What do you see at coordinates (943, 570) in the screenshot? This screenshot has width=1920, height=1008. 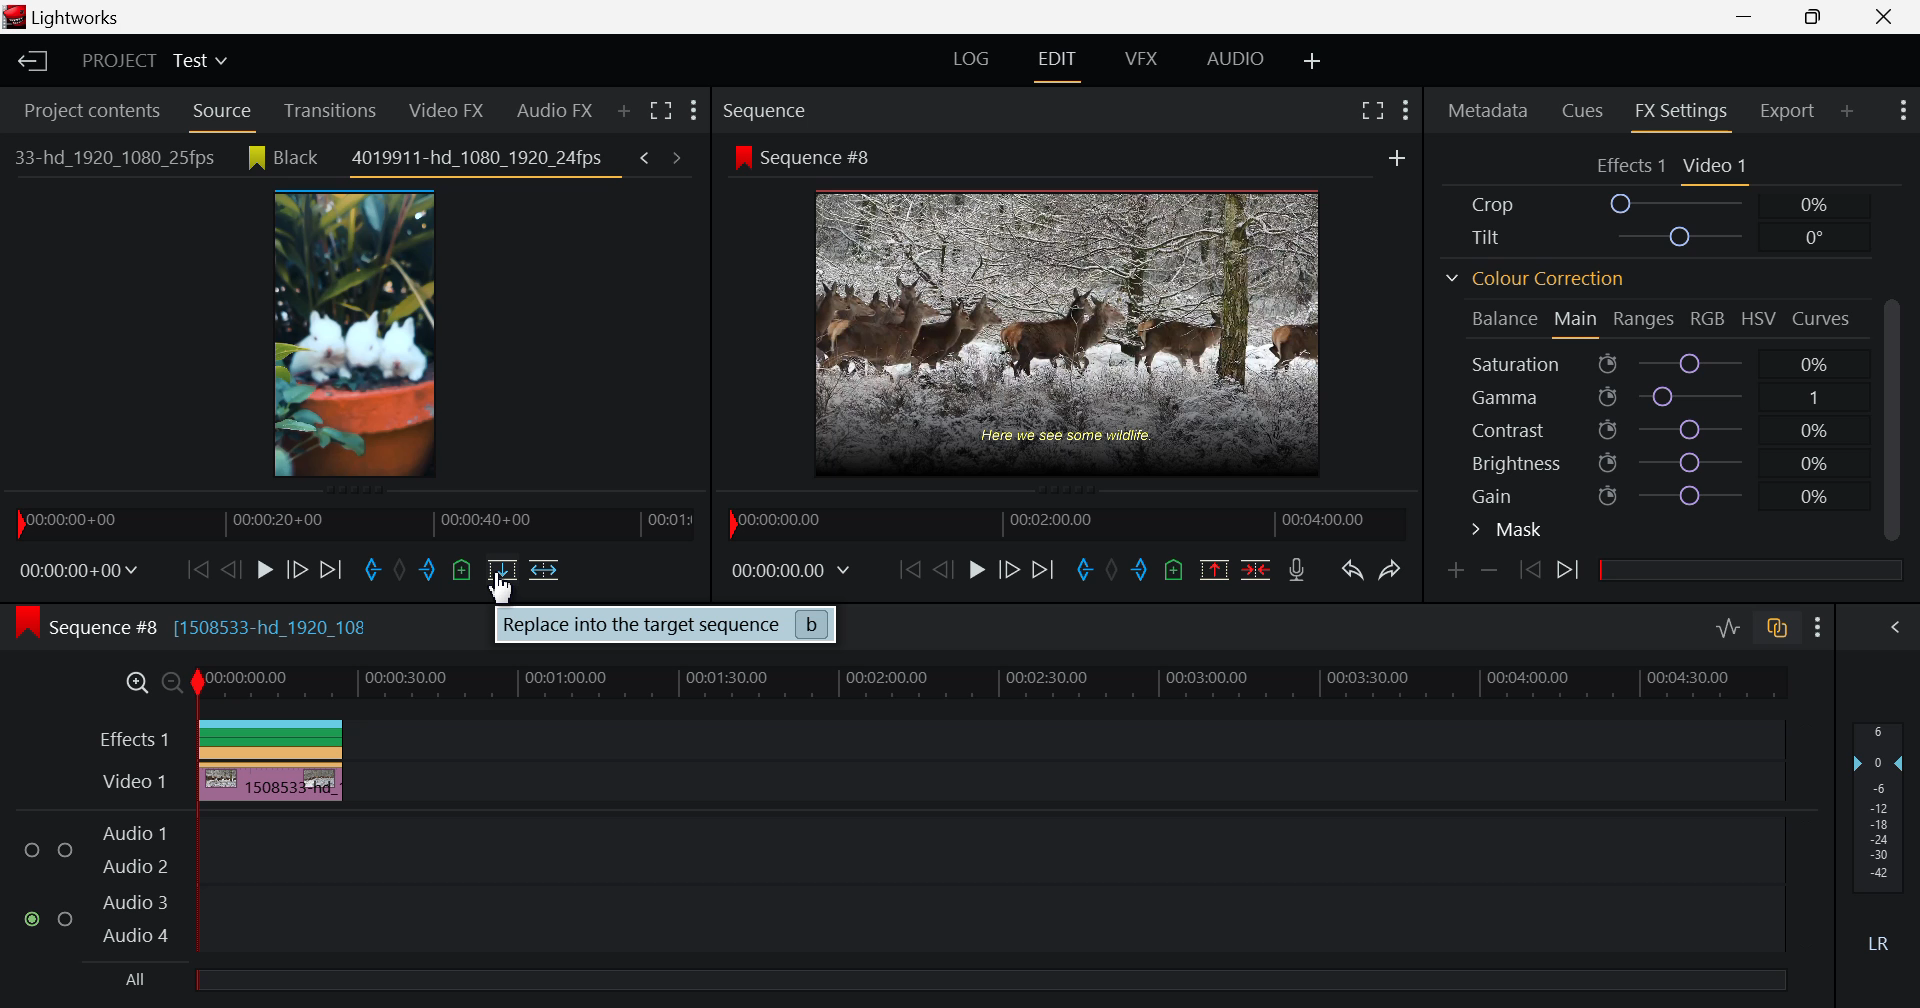 I see `Go Back` at bounding box center [943, 570].